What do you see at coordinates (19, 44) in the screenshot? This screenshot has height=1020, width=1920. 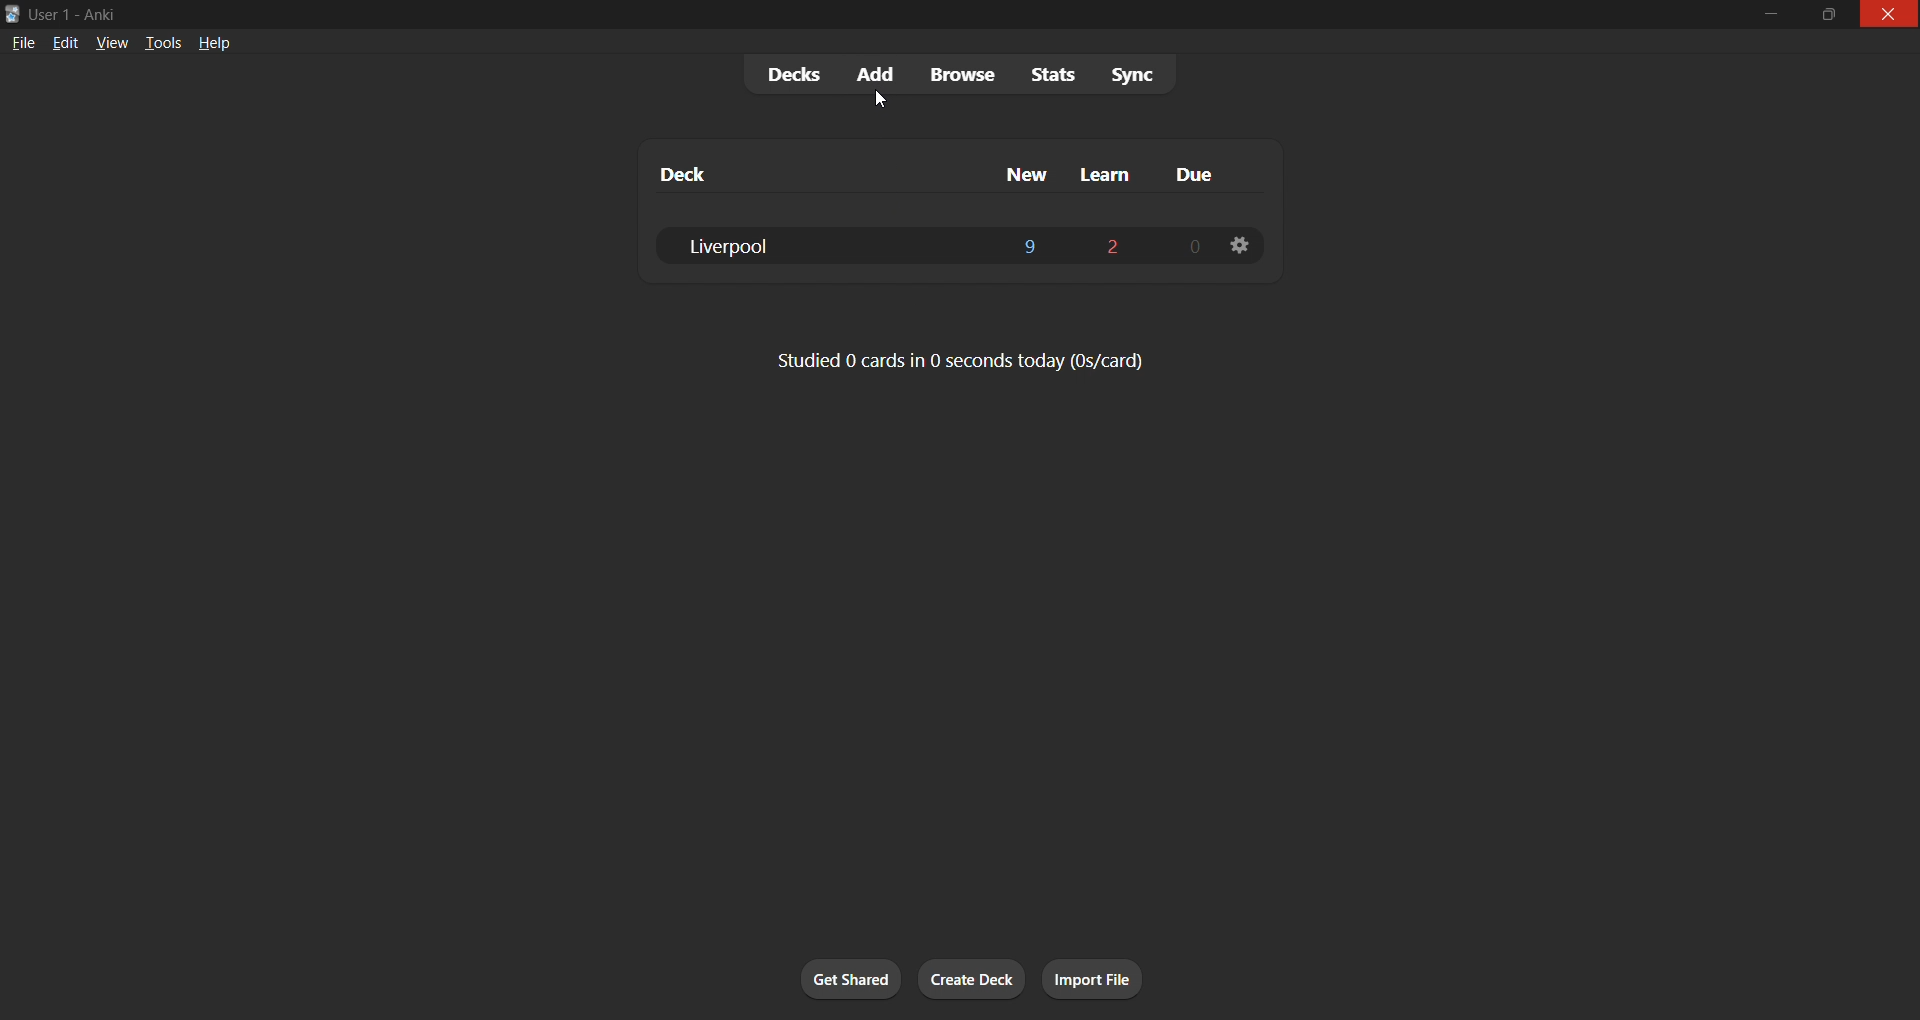 I see `file` at bounding box center [19, 44].